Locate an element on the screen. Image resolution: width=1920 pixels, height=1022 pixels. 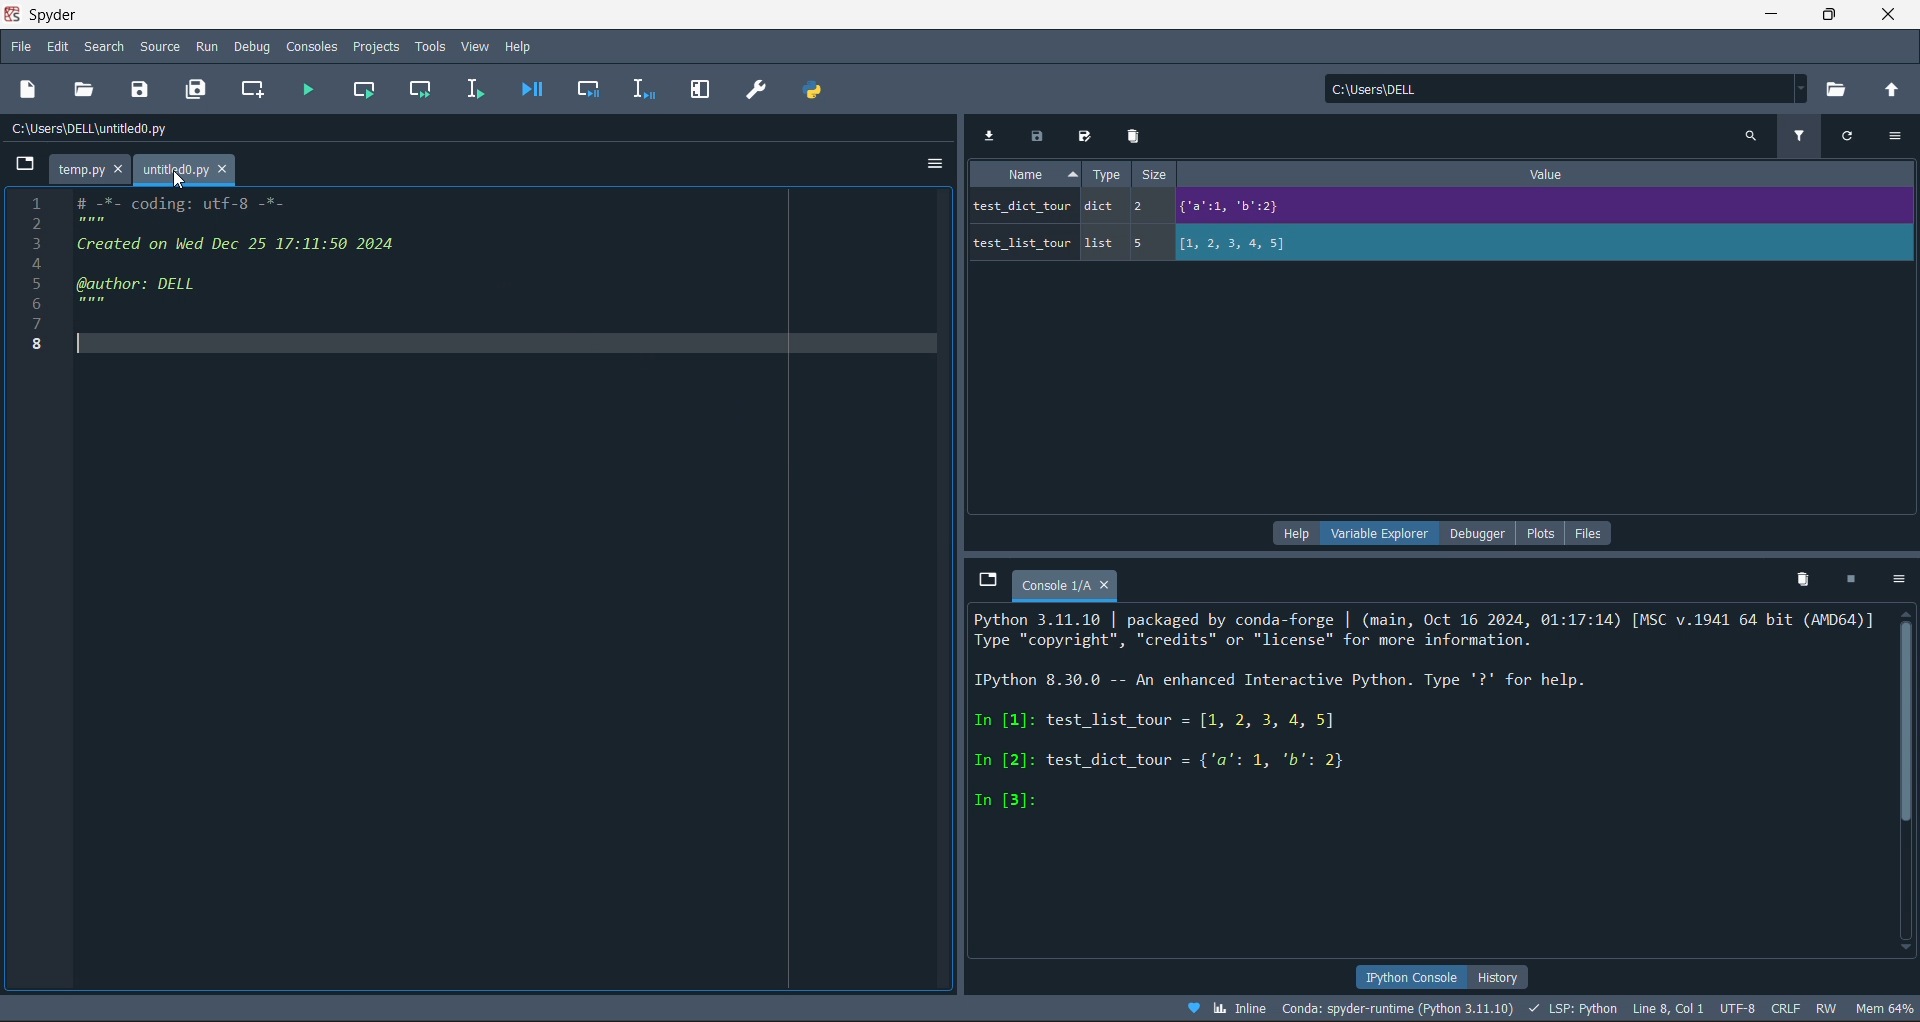
C:\Users\DELL is located at coordinates (1384, 91).